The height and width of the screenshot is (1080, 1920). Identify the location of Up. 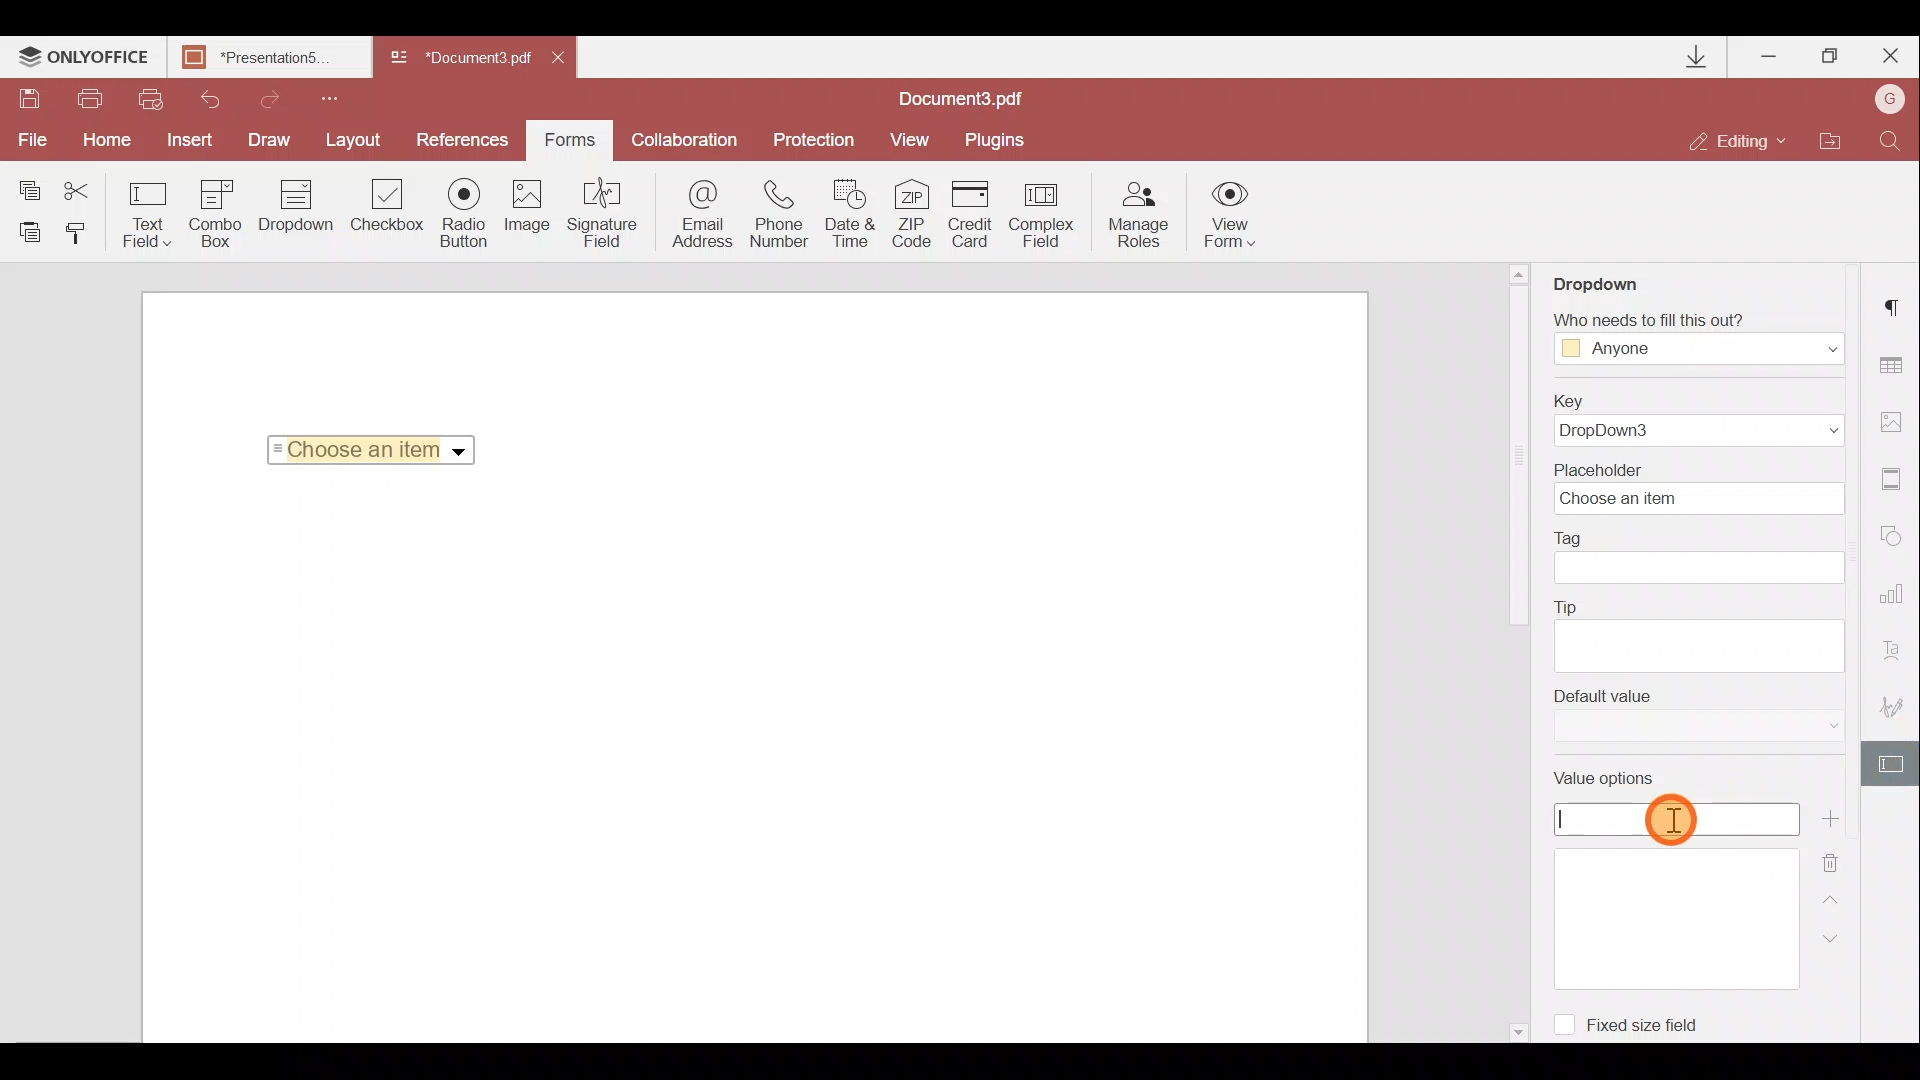
(1834, 896).